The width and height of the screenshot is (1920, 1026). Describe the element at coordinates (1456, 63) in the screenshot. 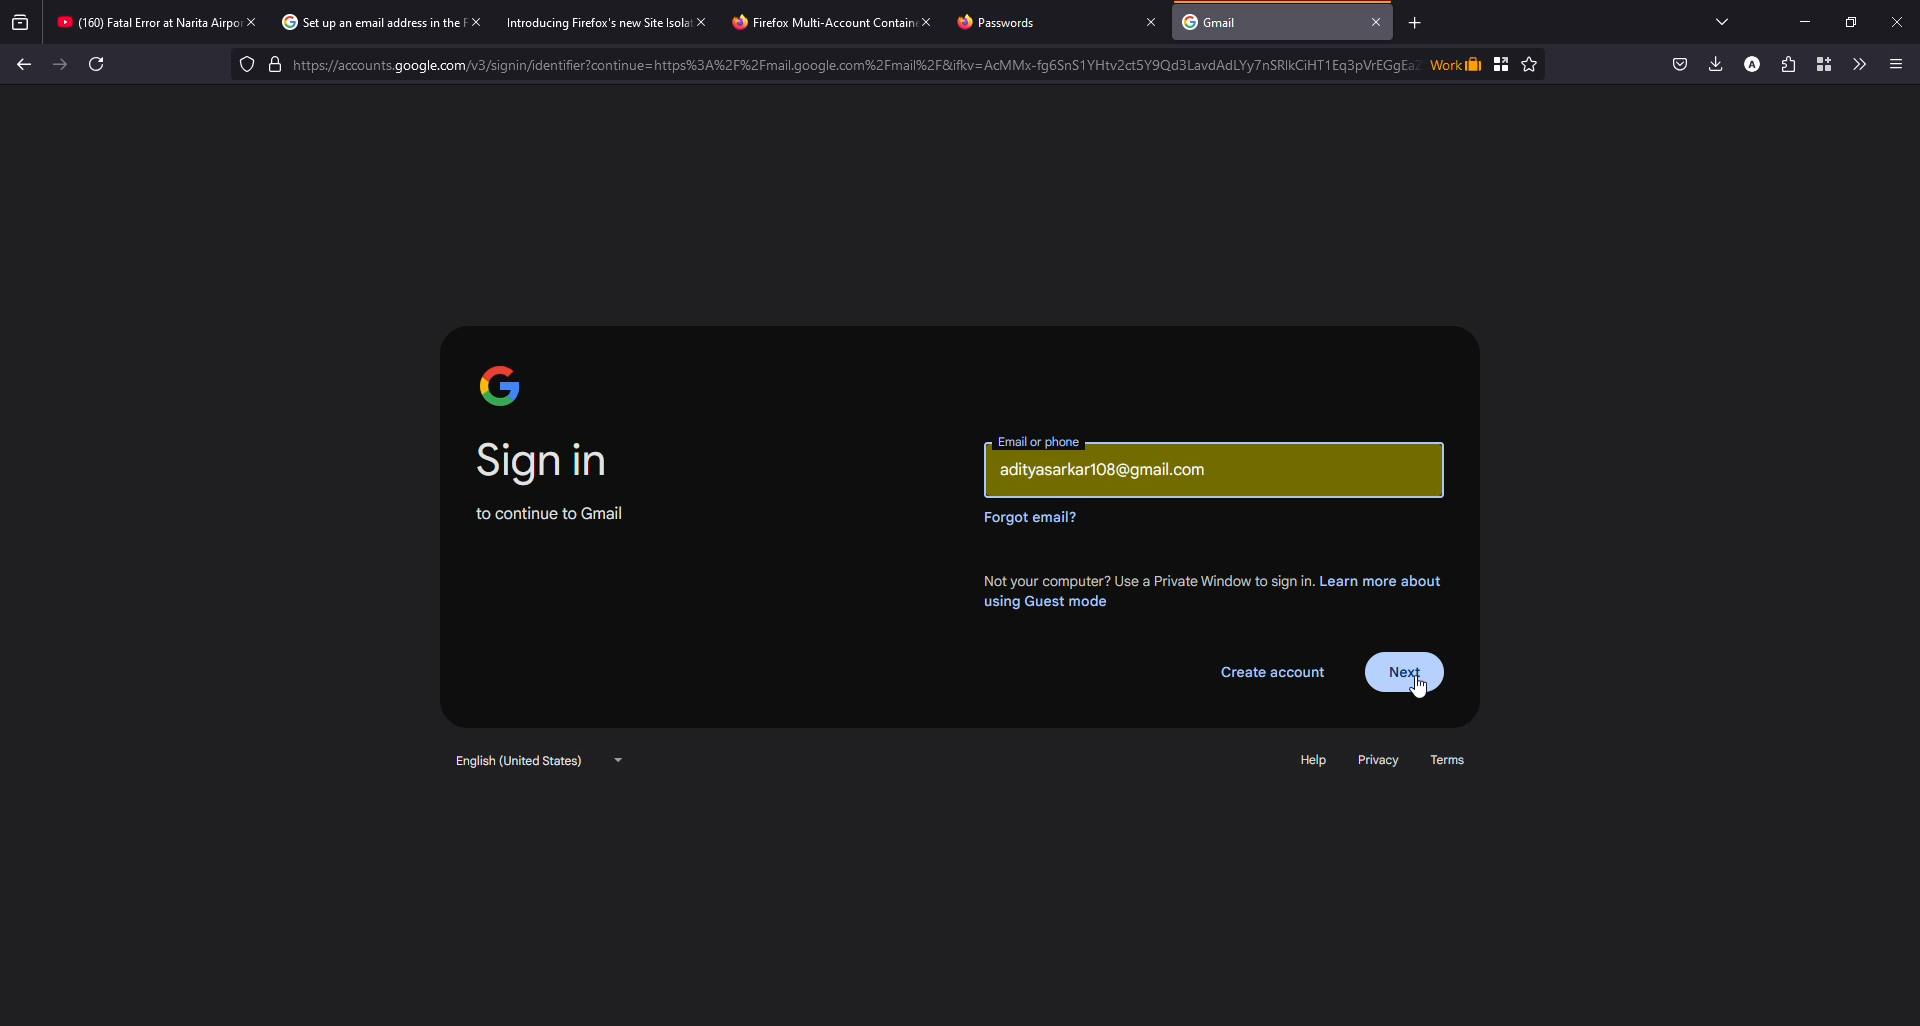

I see `Work` at that location.